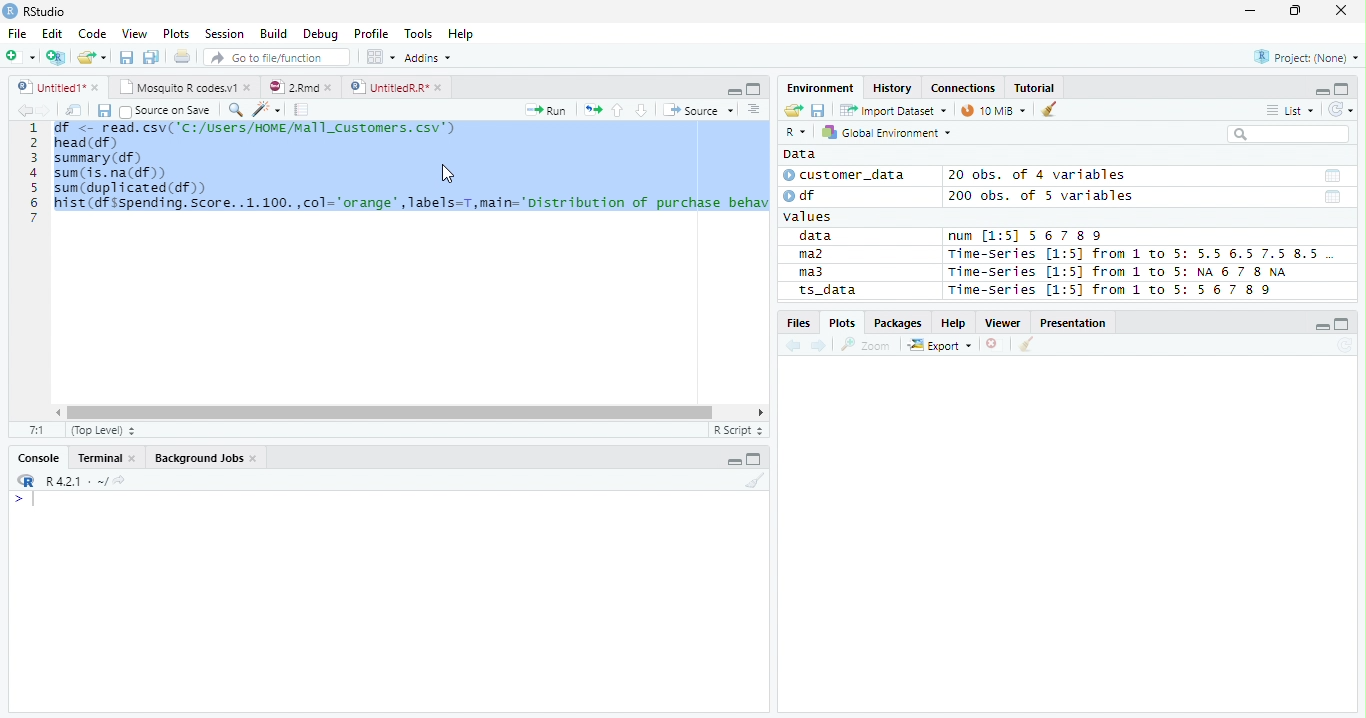  I want to click on Time-series [1:5] from 1 to 5: NA 6 7 8 NA, so click(1126, 273).